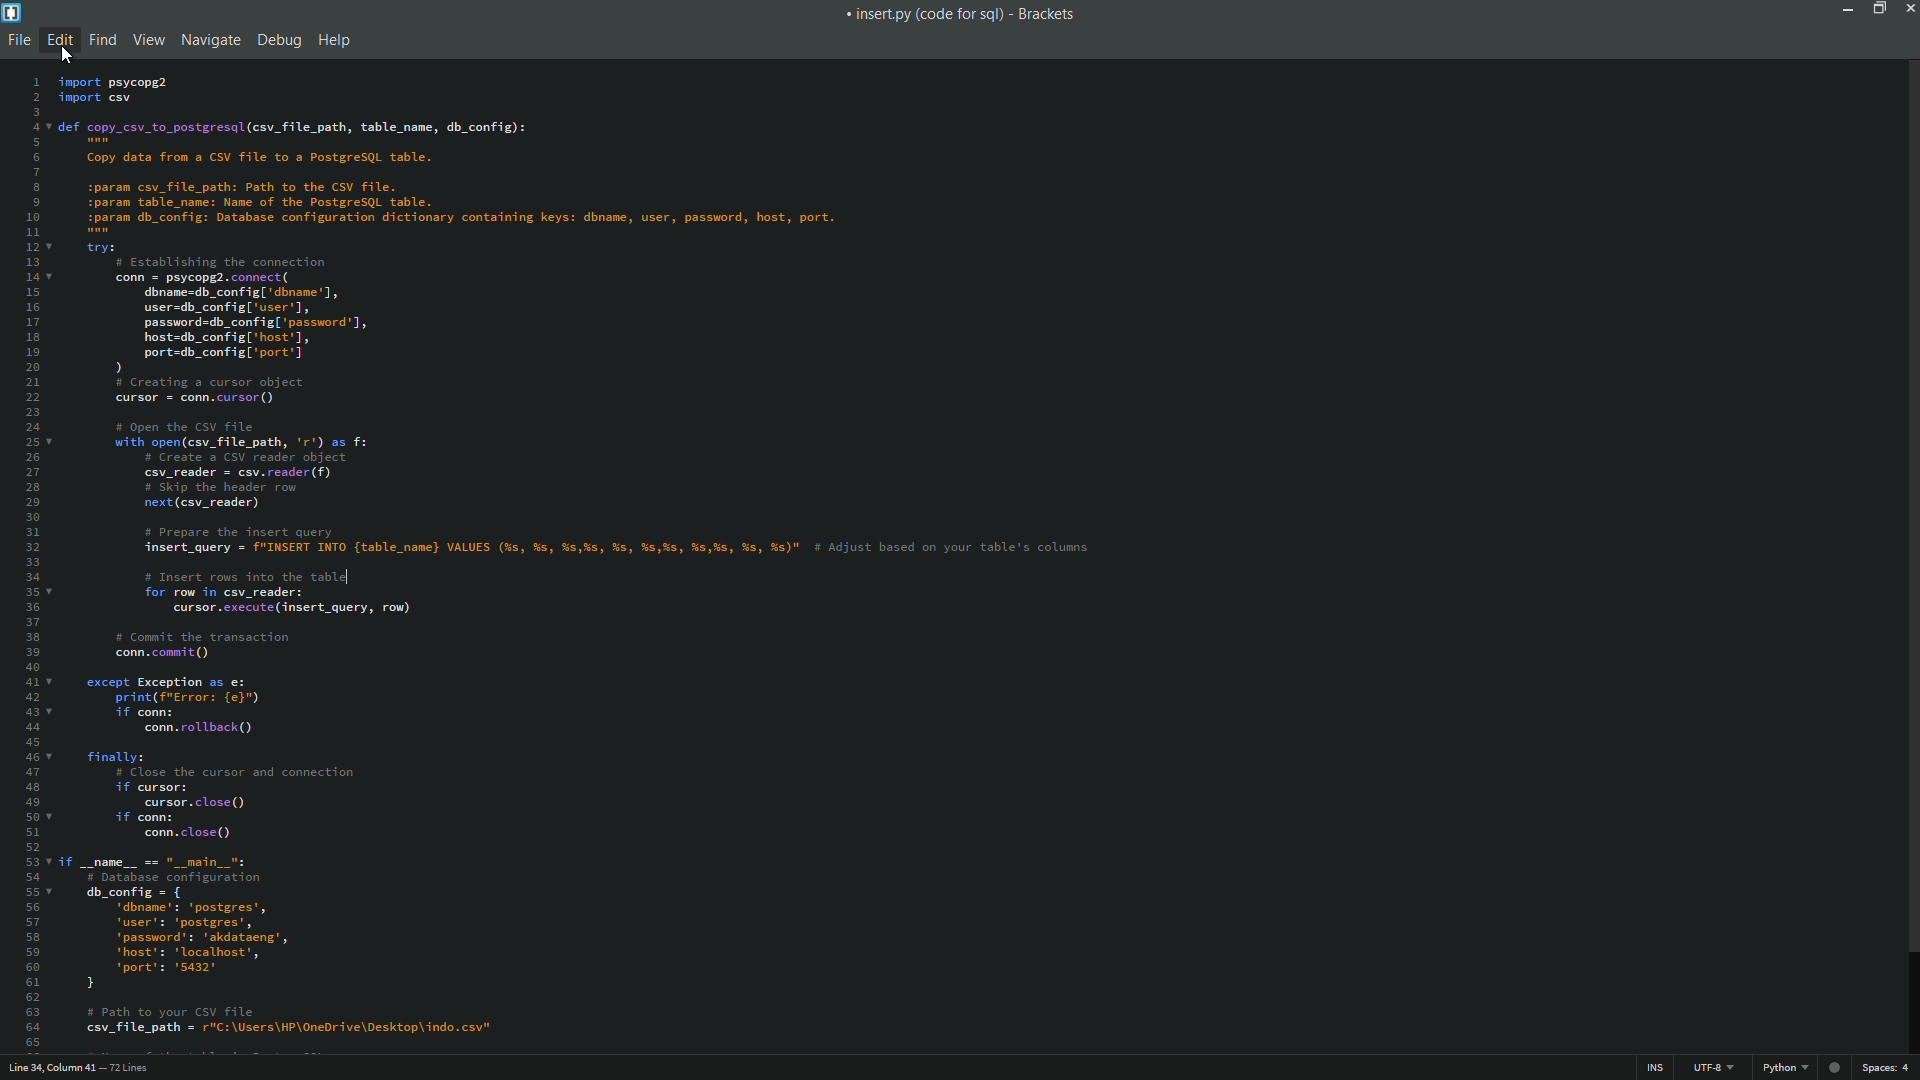 The height and width of the screenshot is (1080, 1920). What do you see at coordinates (65, 59) in the screenshot?
I see `cursor` at bounding box center [65, 59].